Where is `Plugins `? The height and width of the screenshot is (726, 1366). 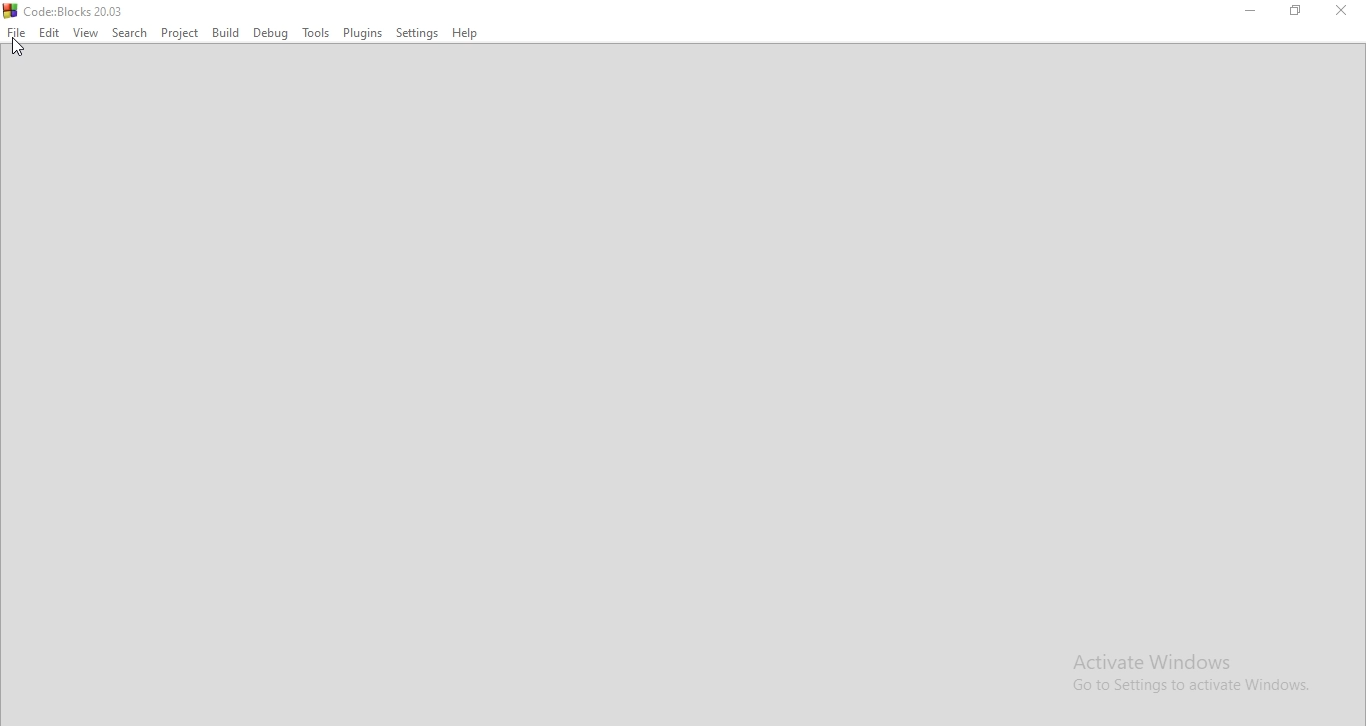 Plugins  is located at coordinates (363, 34).